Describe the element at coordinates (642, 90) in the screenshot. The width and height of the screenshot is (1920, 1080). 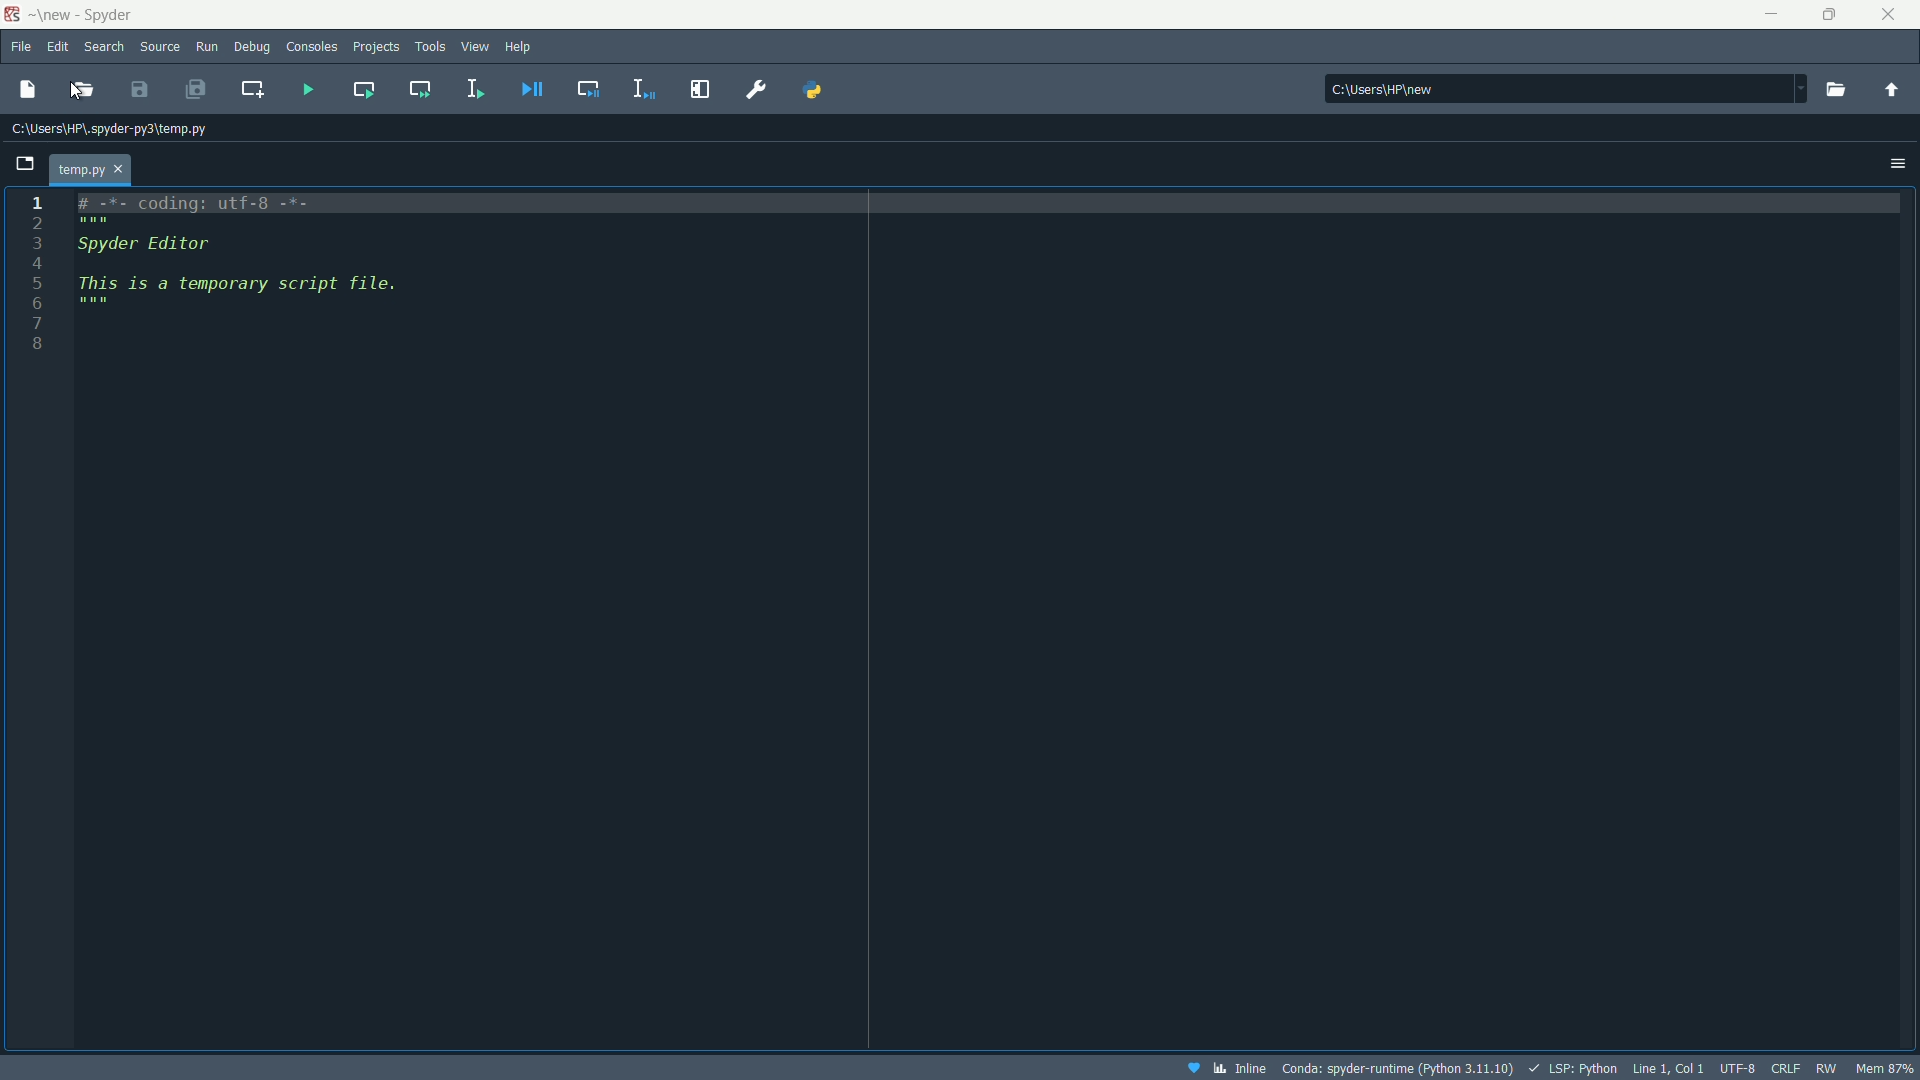
I see `Debug selection or current line` at that location.